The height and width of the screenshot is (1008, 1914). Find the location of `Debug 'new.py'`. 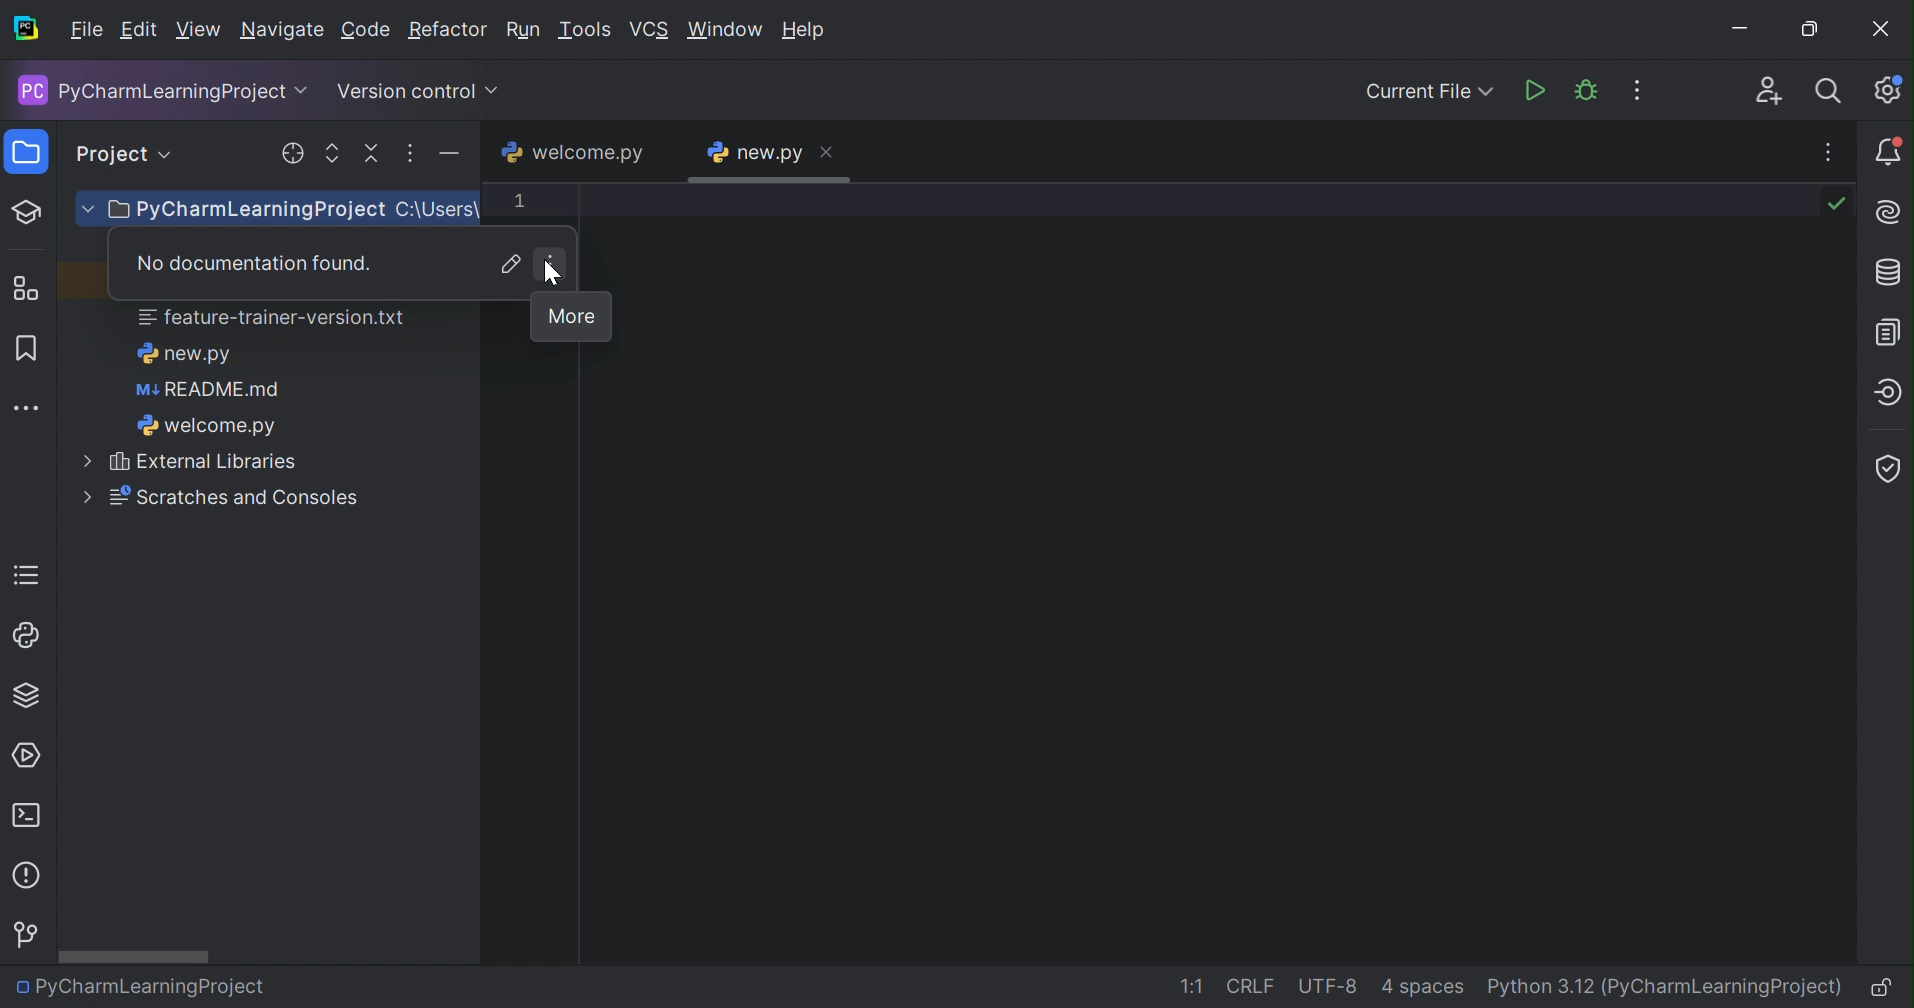

Debug 'new.py' is located at coordinates (1588, 90).